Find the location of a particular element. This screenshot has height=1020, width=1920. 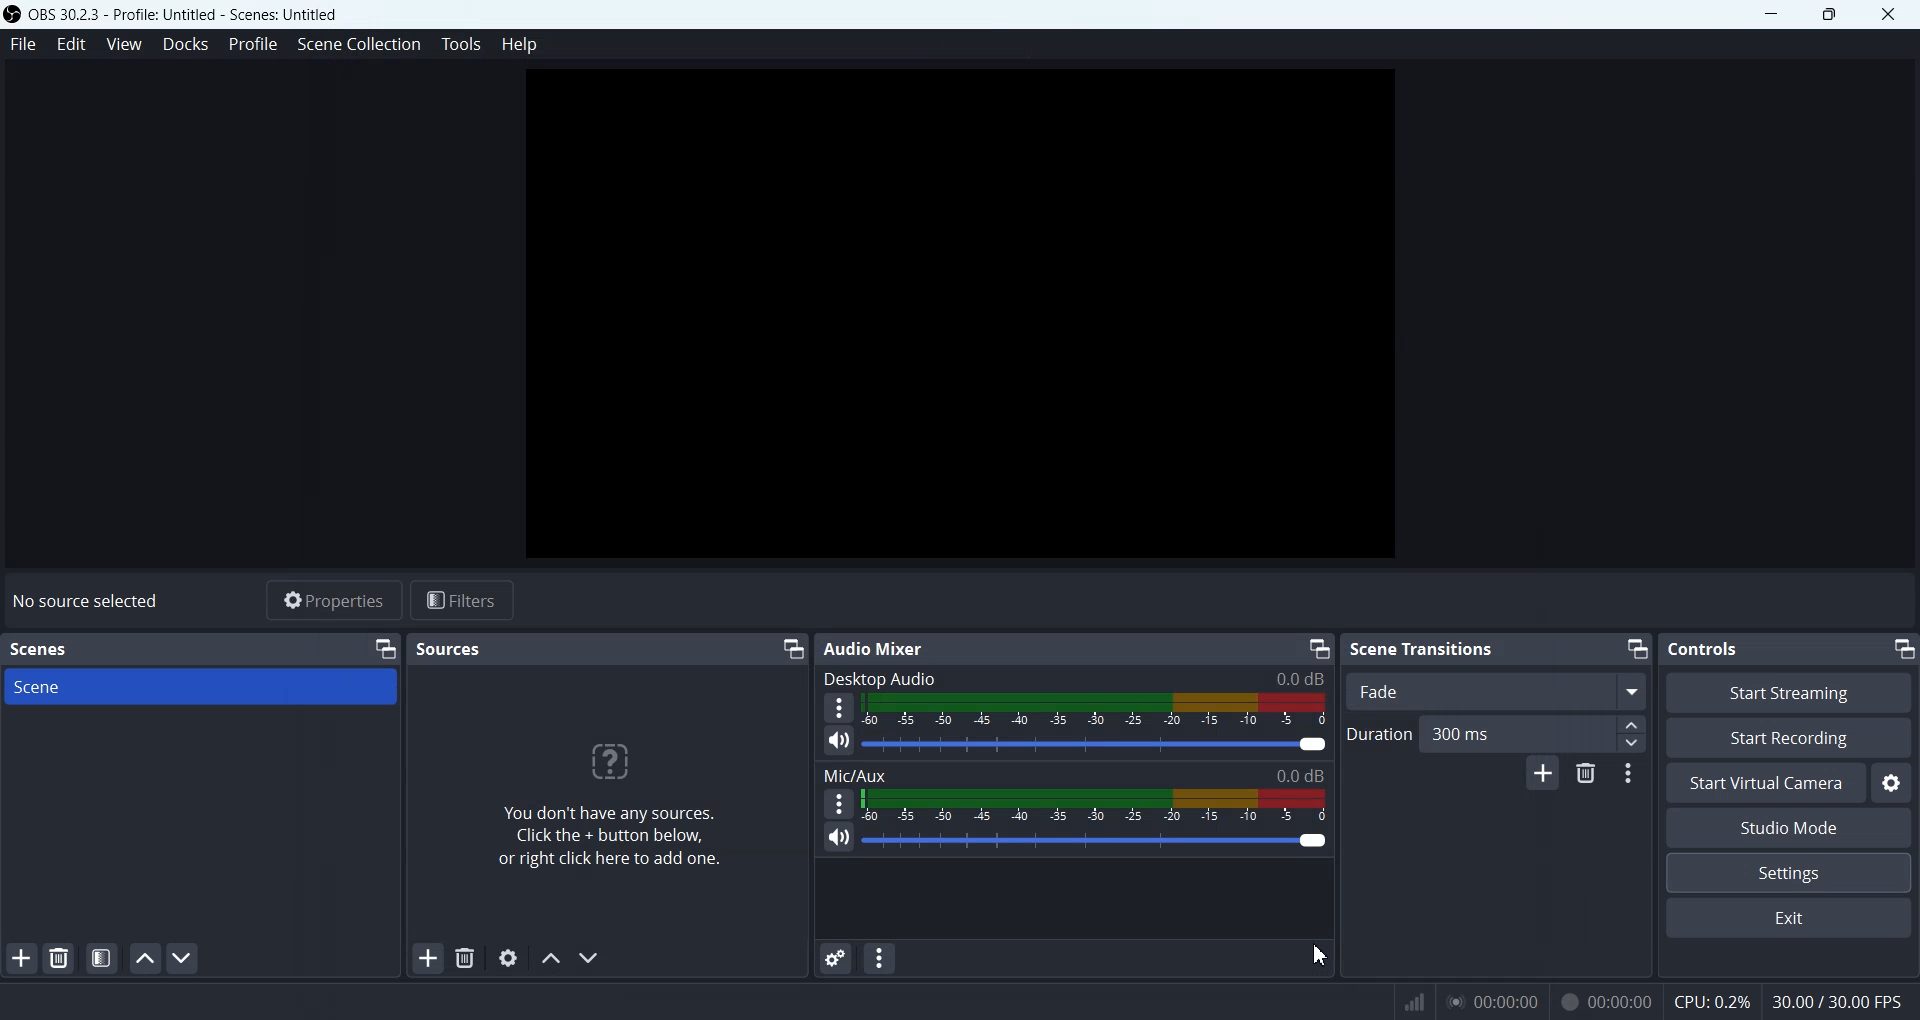

Duration is located at coordinates (1380, 735).